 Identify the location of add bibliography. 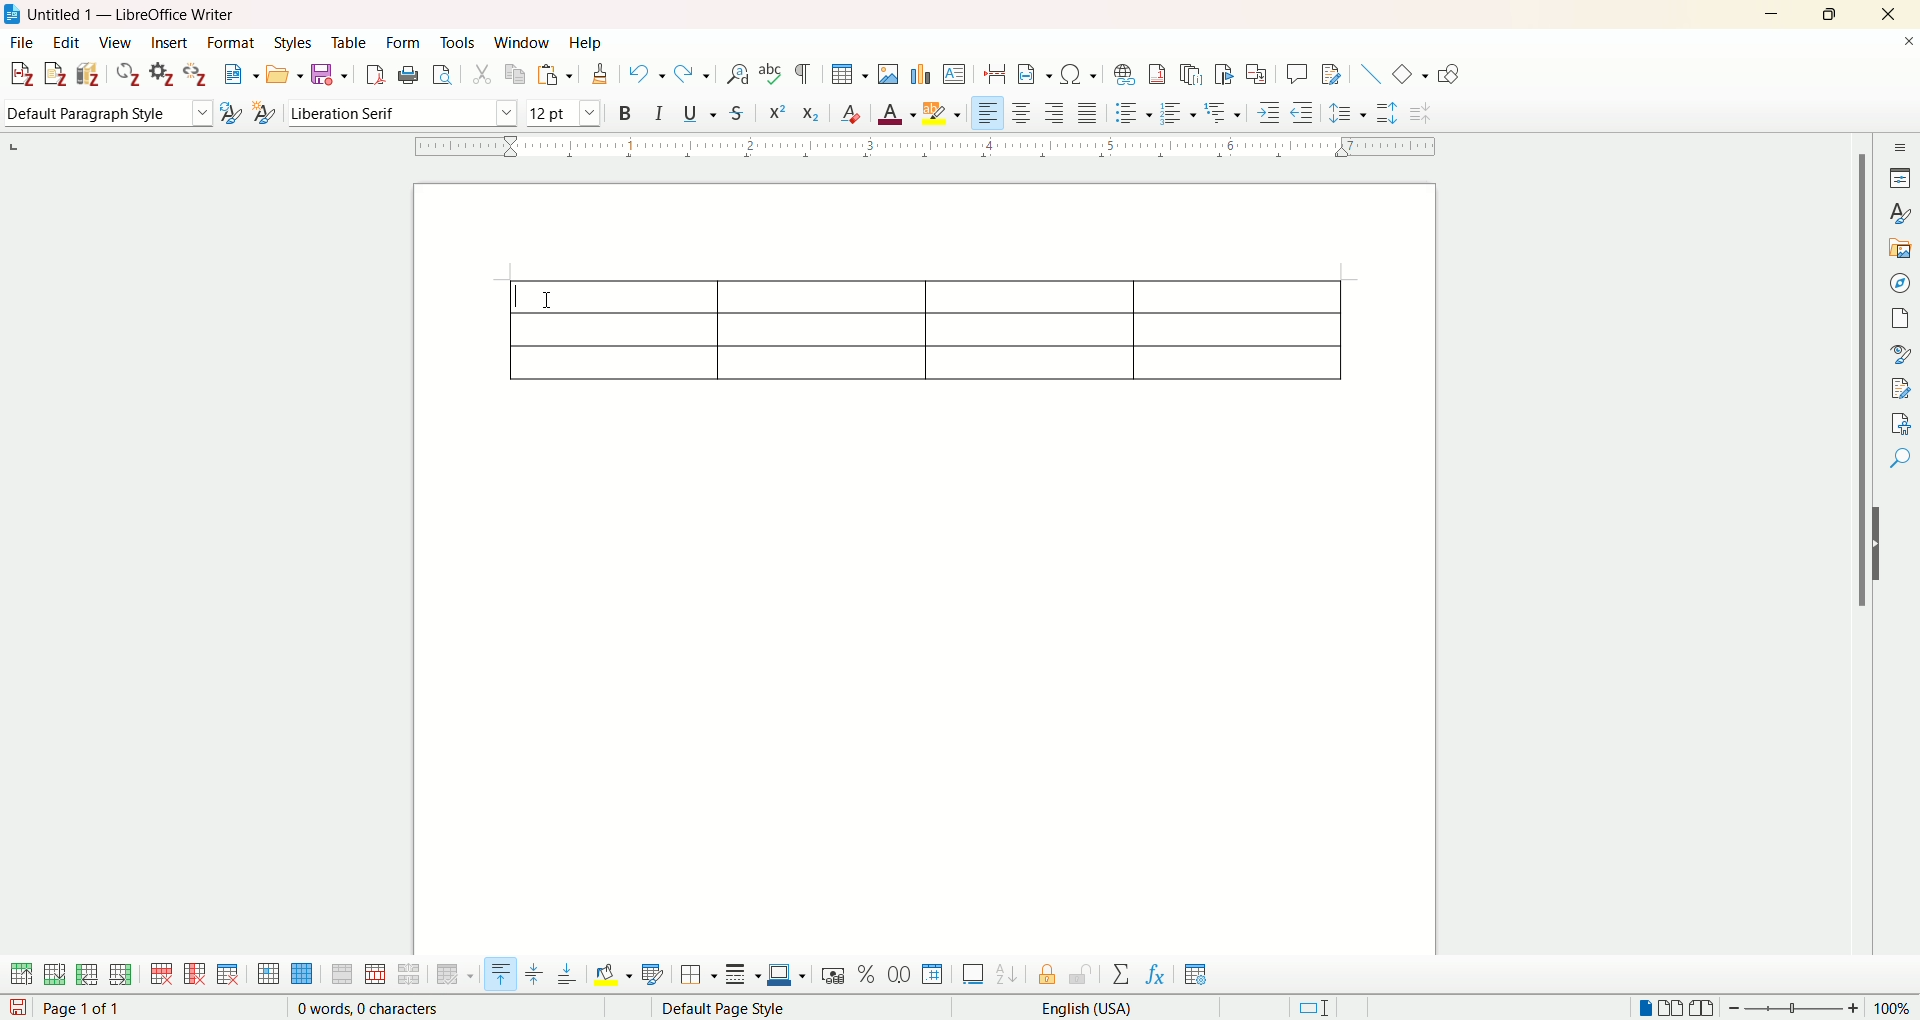
(88, 73).